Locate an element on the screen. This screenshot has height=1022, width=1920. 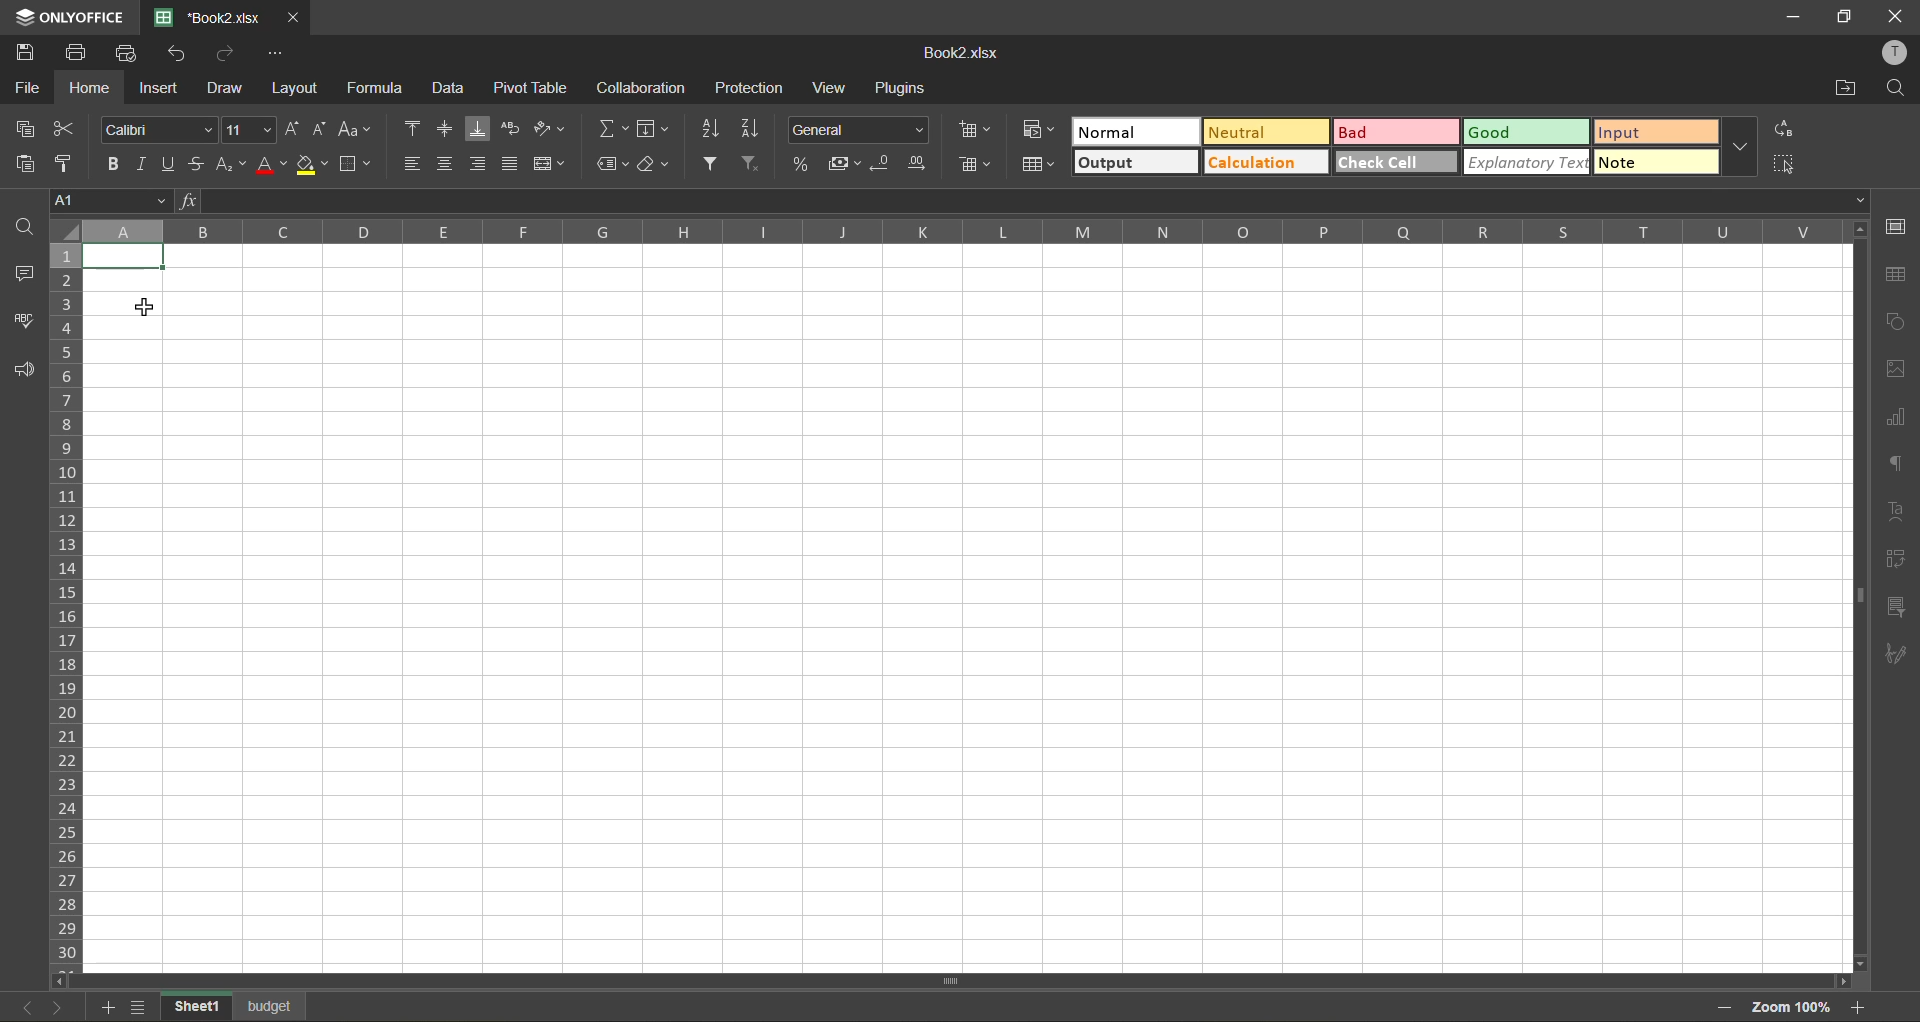
close tab is located at coordinates (293, 18).